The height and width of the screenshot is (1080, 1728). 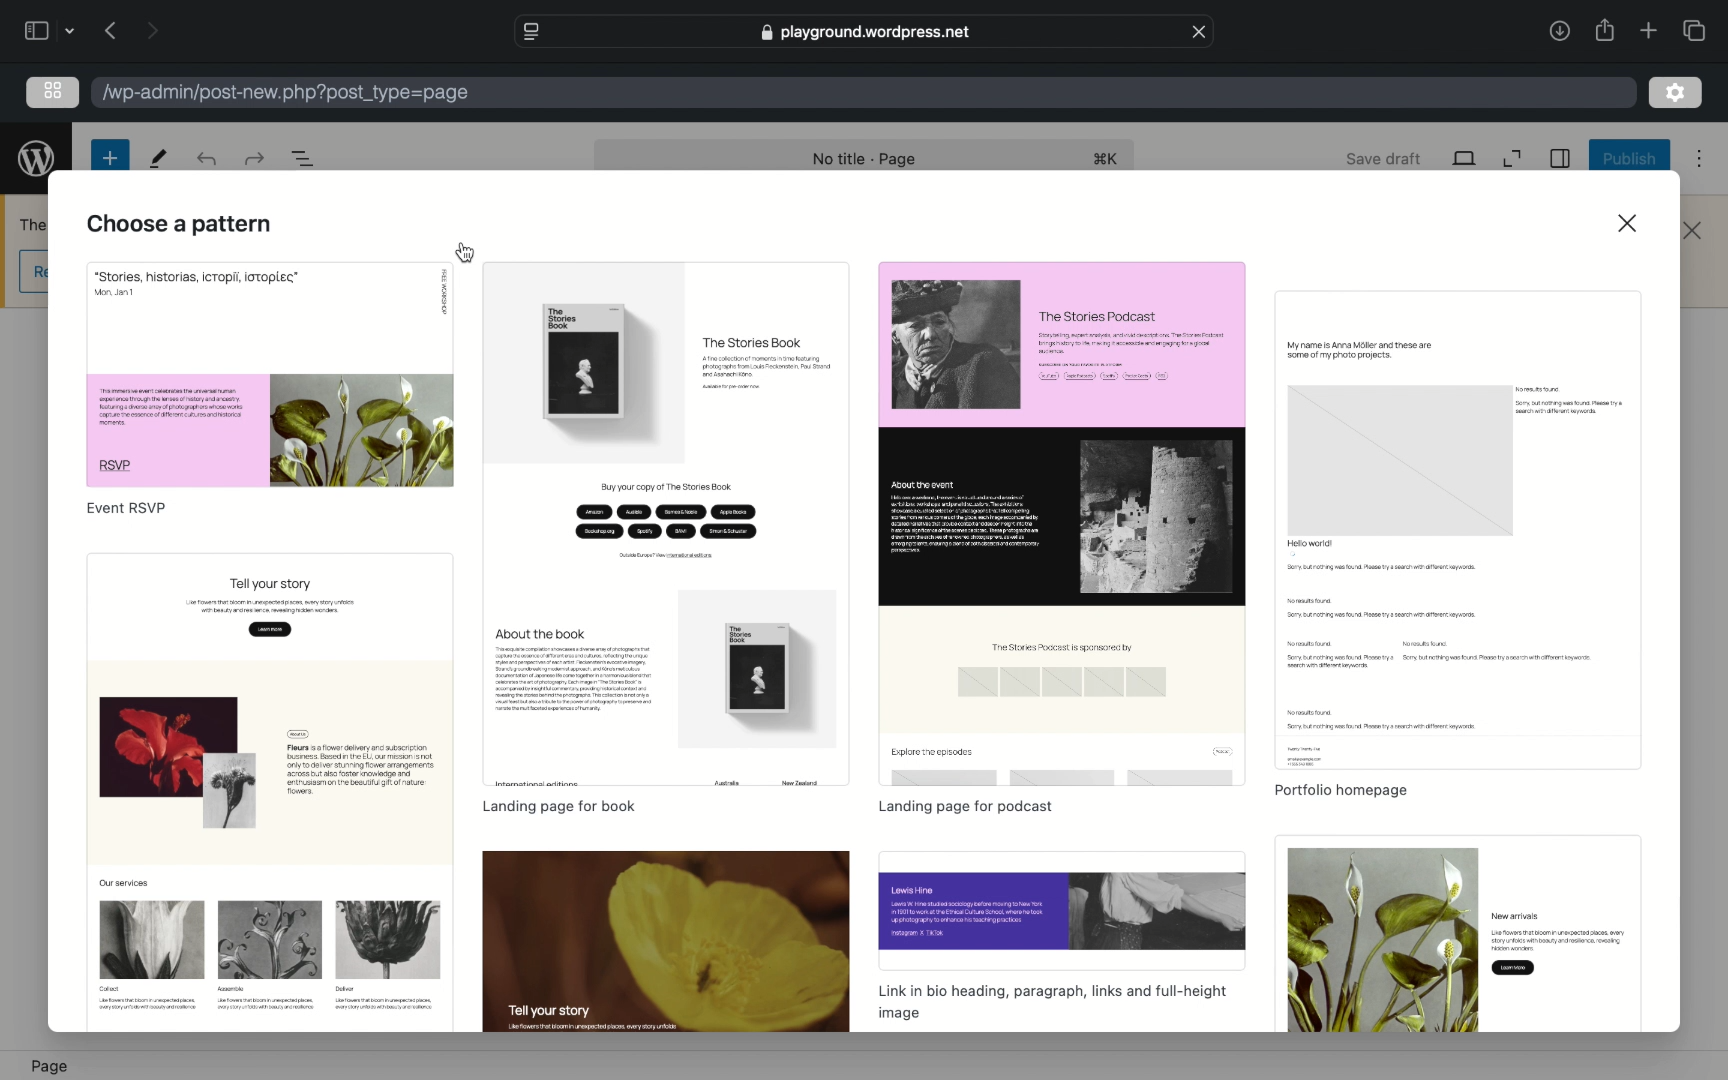 What do you see at coordinates (36, 30) in the screenshot?
I see `sidebar` at bounding box center [36, 30].